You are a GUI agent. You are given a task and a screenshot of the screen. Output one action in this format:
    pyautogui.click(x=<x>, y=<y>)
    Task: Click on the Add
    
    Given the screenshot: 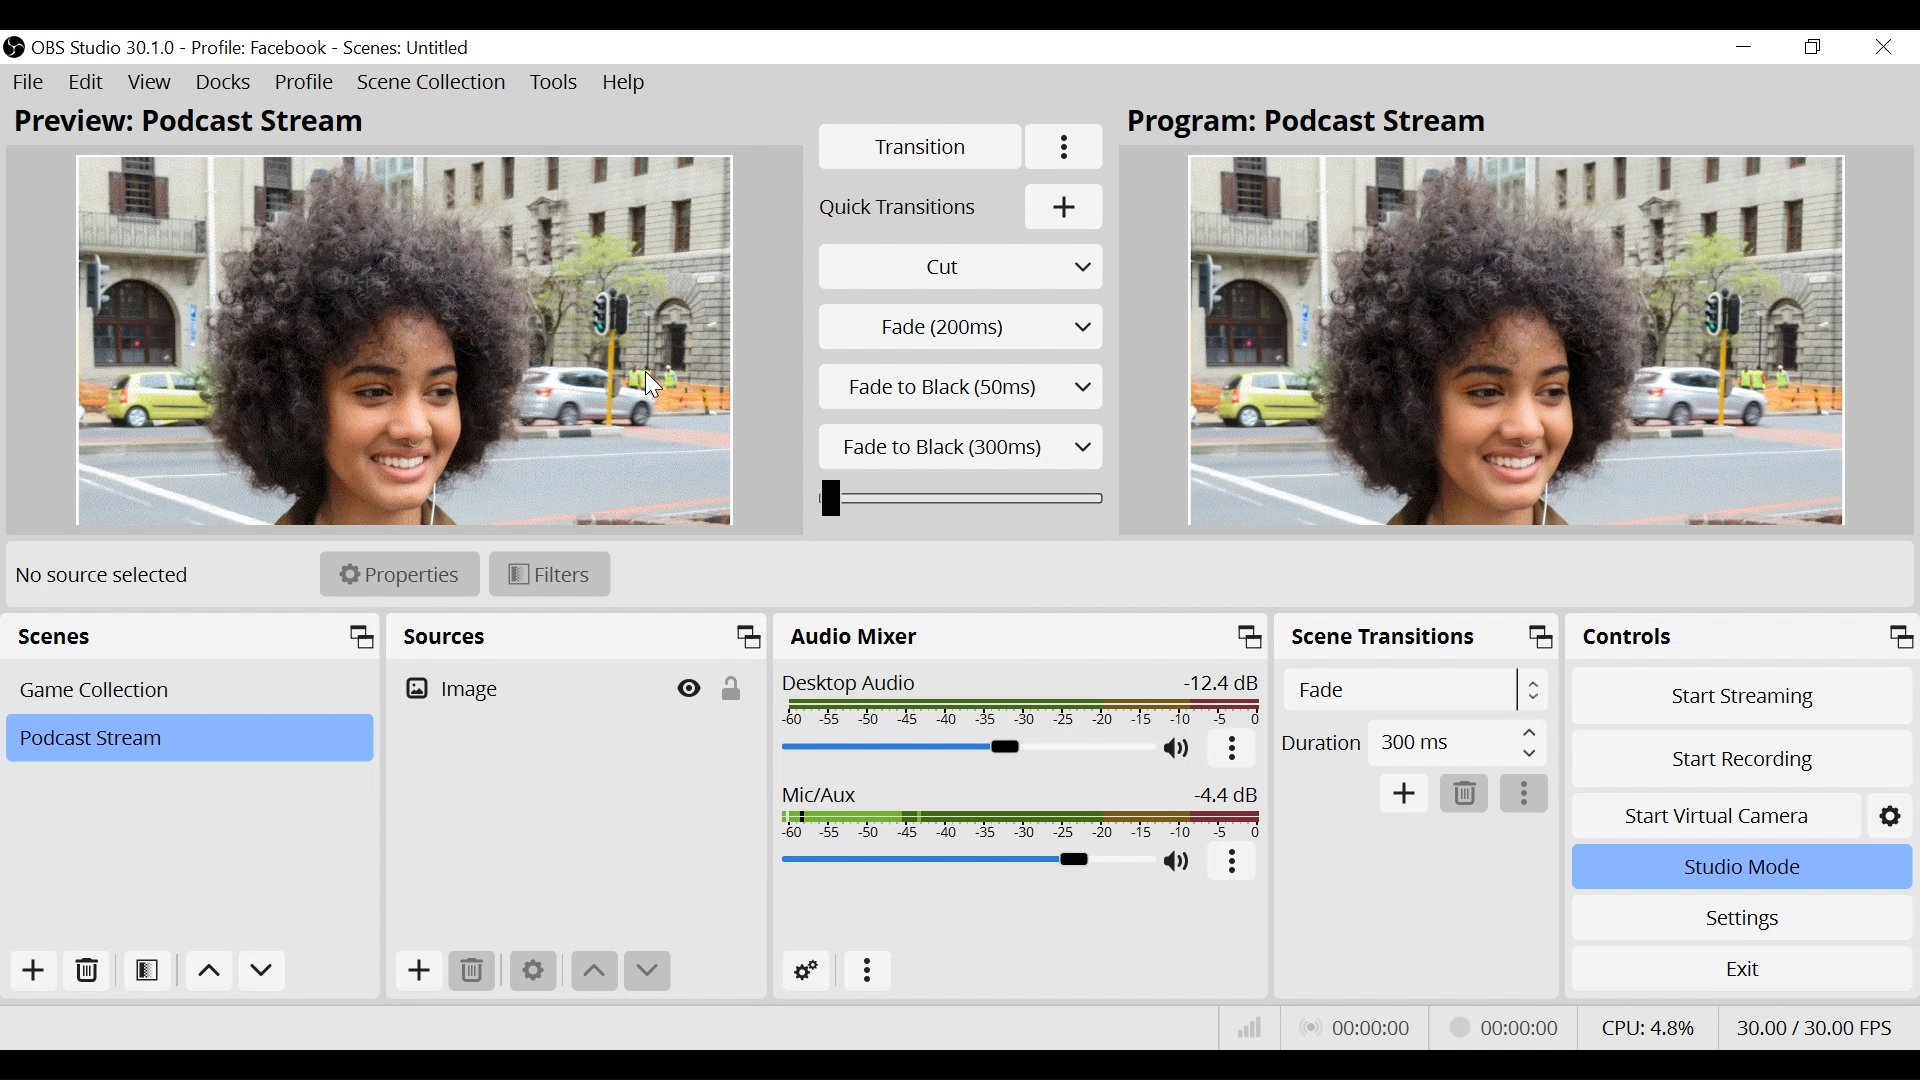 What is the action you would take?
    pyautogui.click(x=33, y=969)
    